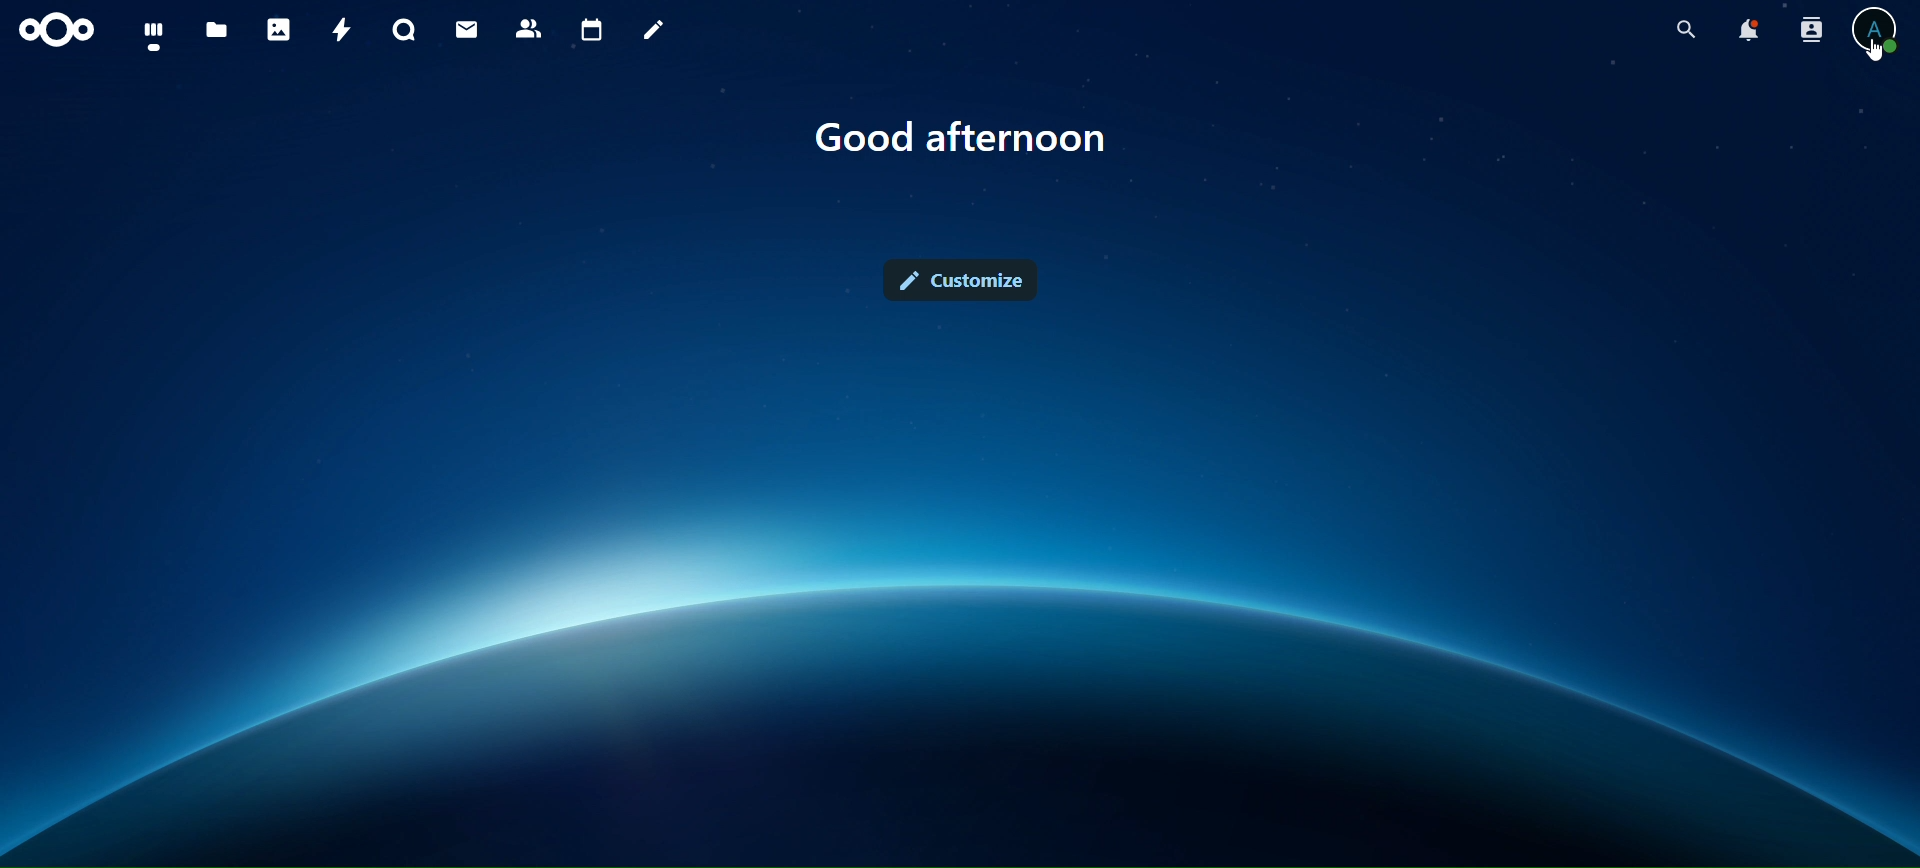 This screenshot has width=1920, height=868. I want to click on Cursor, so click(1876, 53).